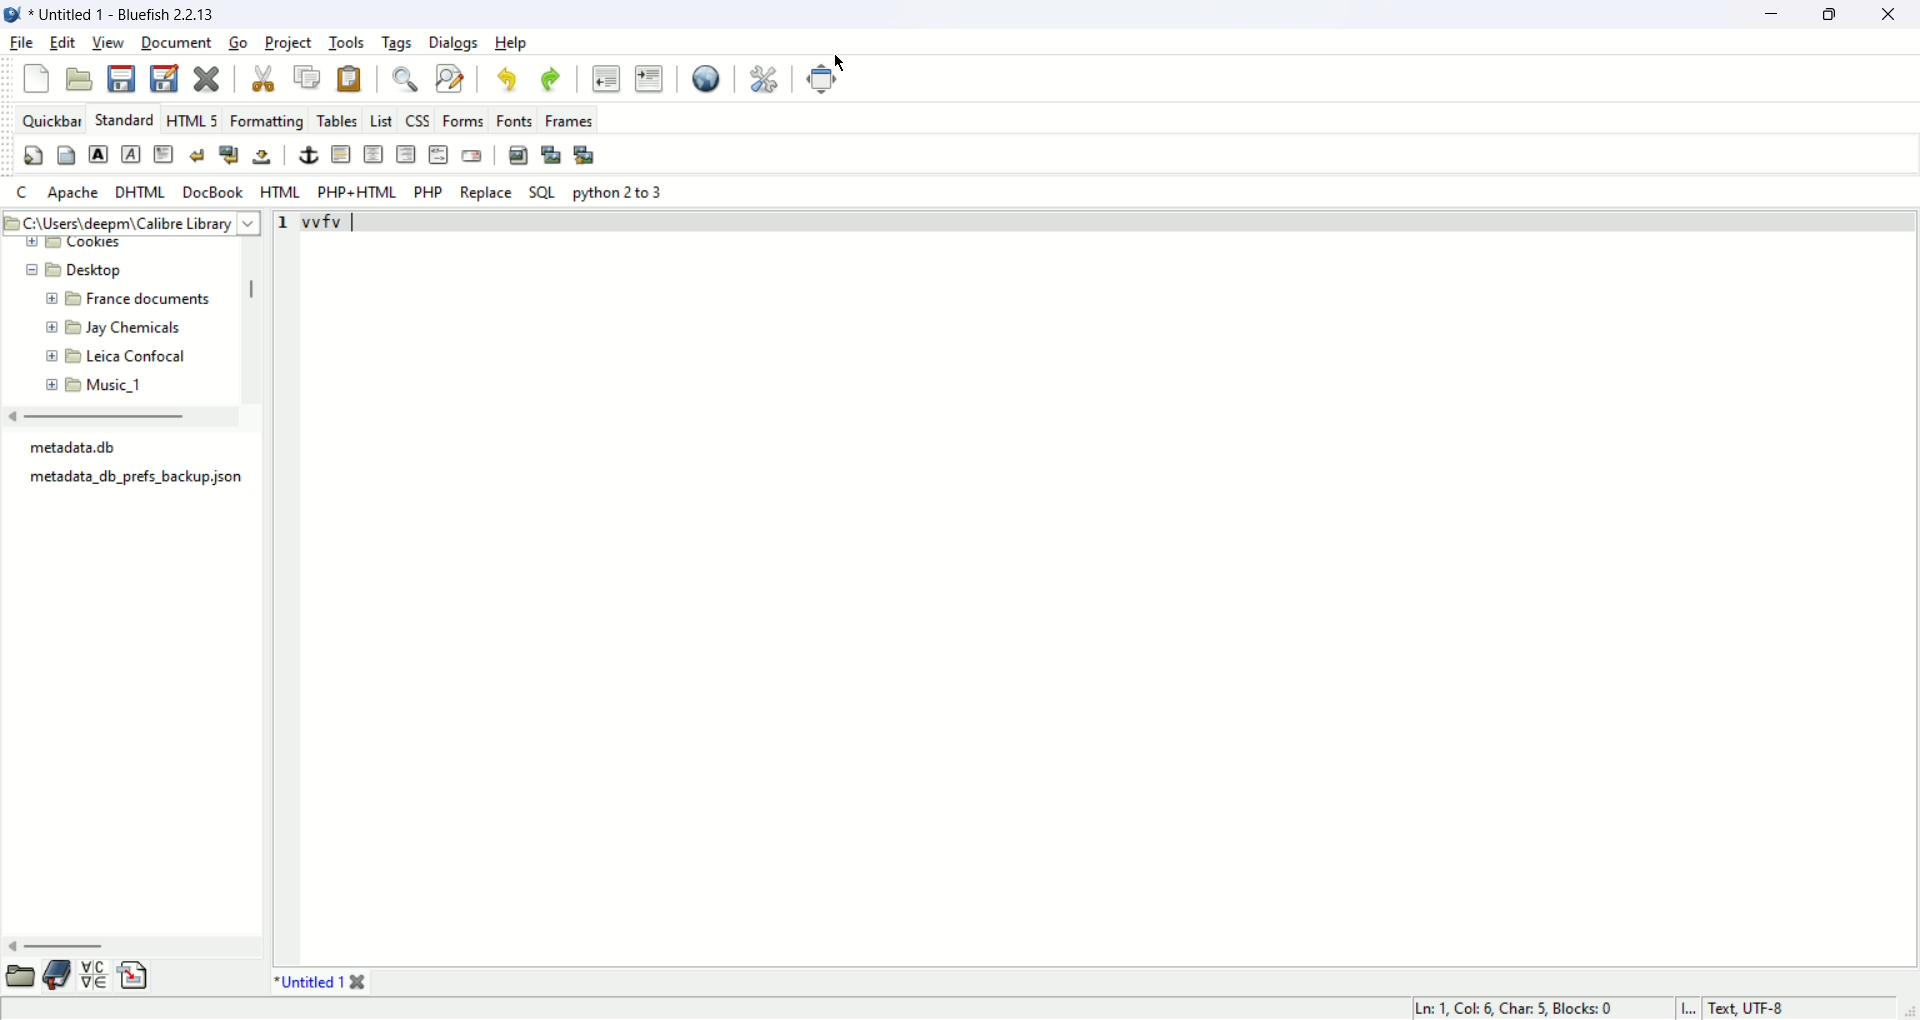 The image size is (1920, 1020). I want to click on DHTML, so click(138, 191).